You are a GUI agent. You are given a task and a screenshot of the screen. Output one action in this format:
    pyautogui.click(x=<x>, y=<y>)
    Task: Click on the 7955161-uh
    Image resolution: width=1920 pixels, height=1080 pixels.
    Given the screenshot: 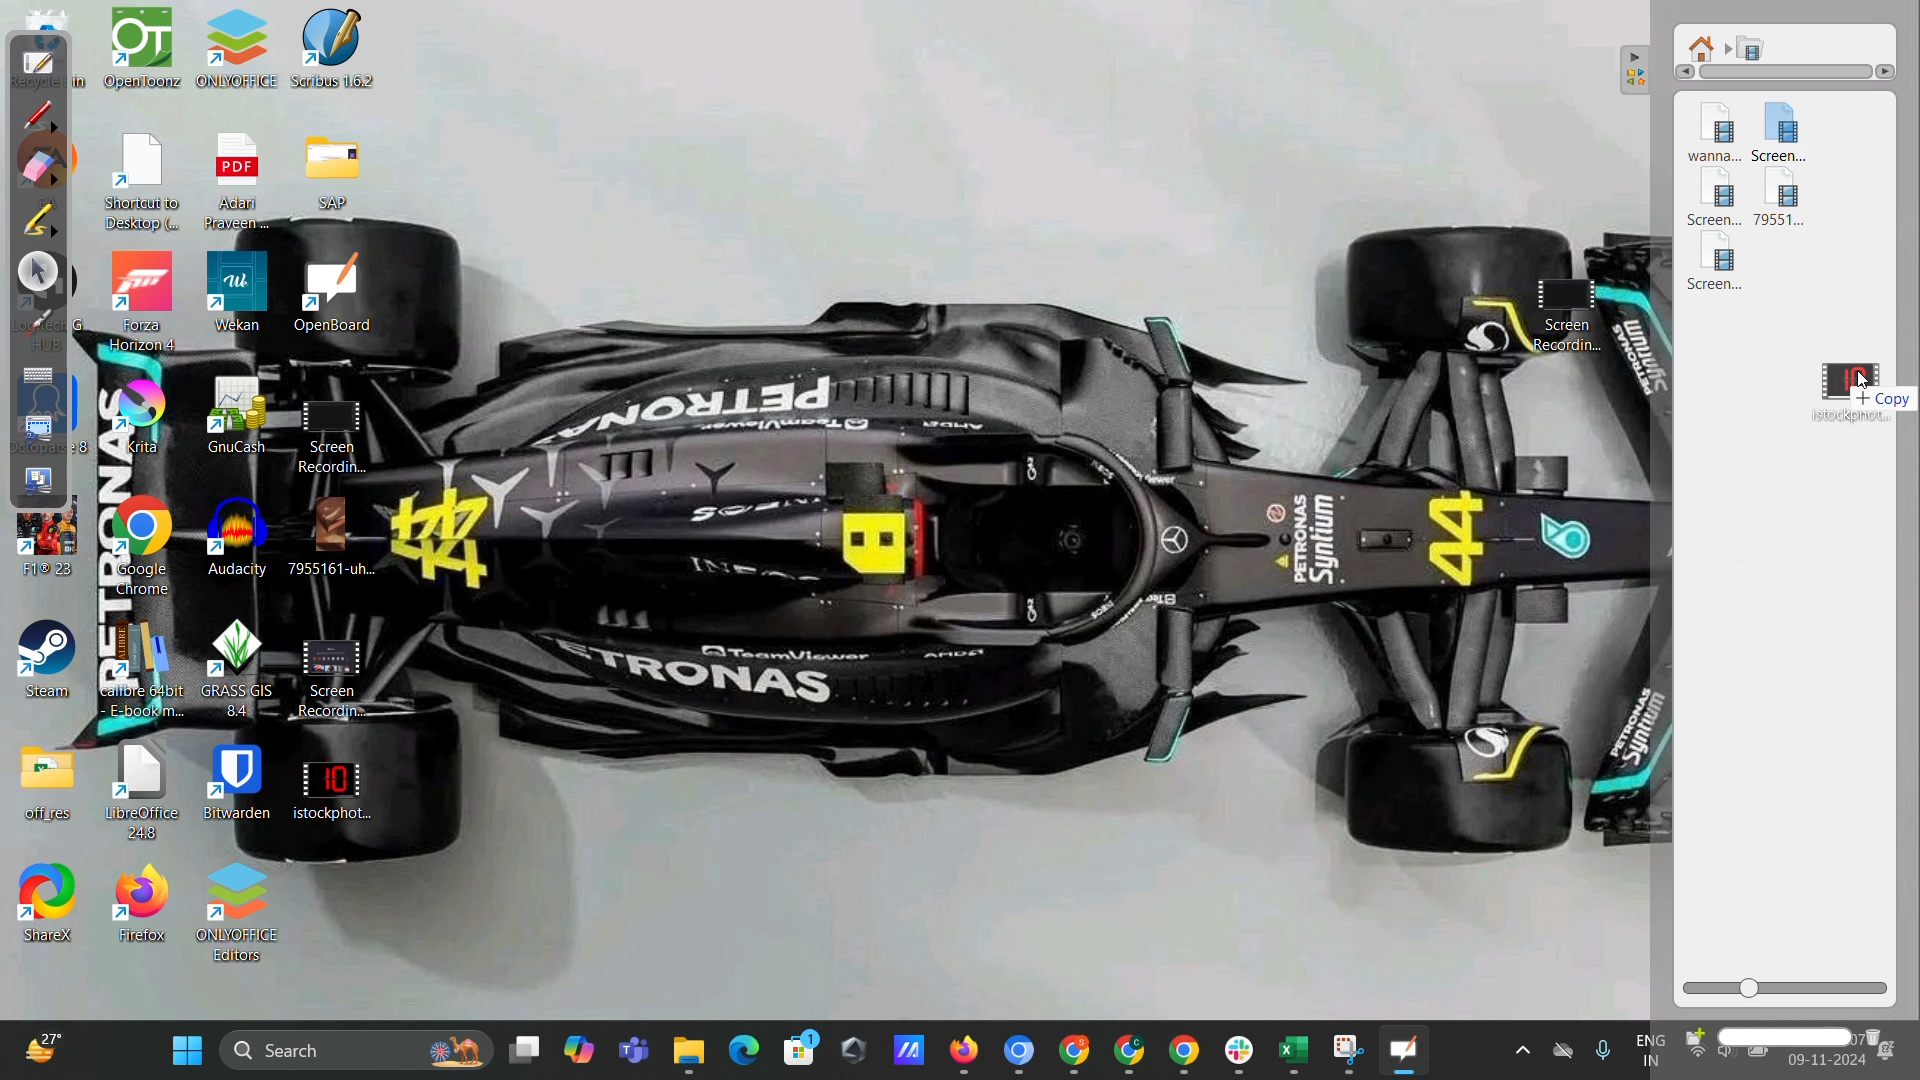 What is the action you would take?
    pyautogui.click(x=335, y=536)
    